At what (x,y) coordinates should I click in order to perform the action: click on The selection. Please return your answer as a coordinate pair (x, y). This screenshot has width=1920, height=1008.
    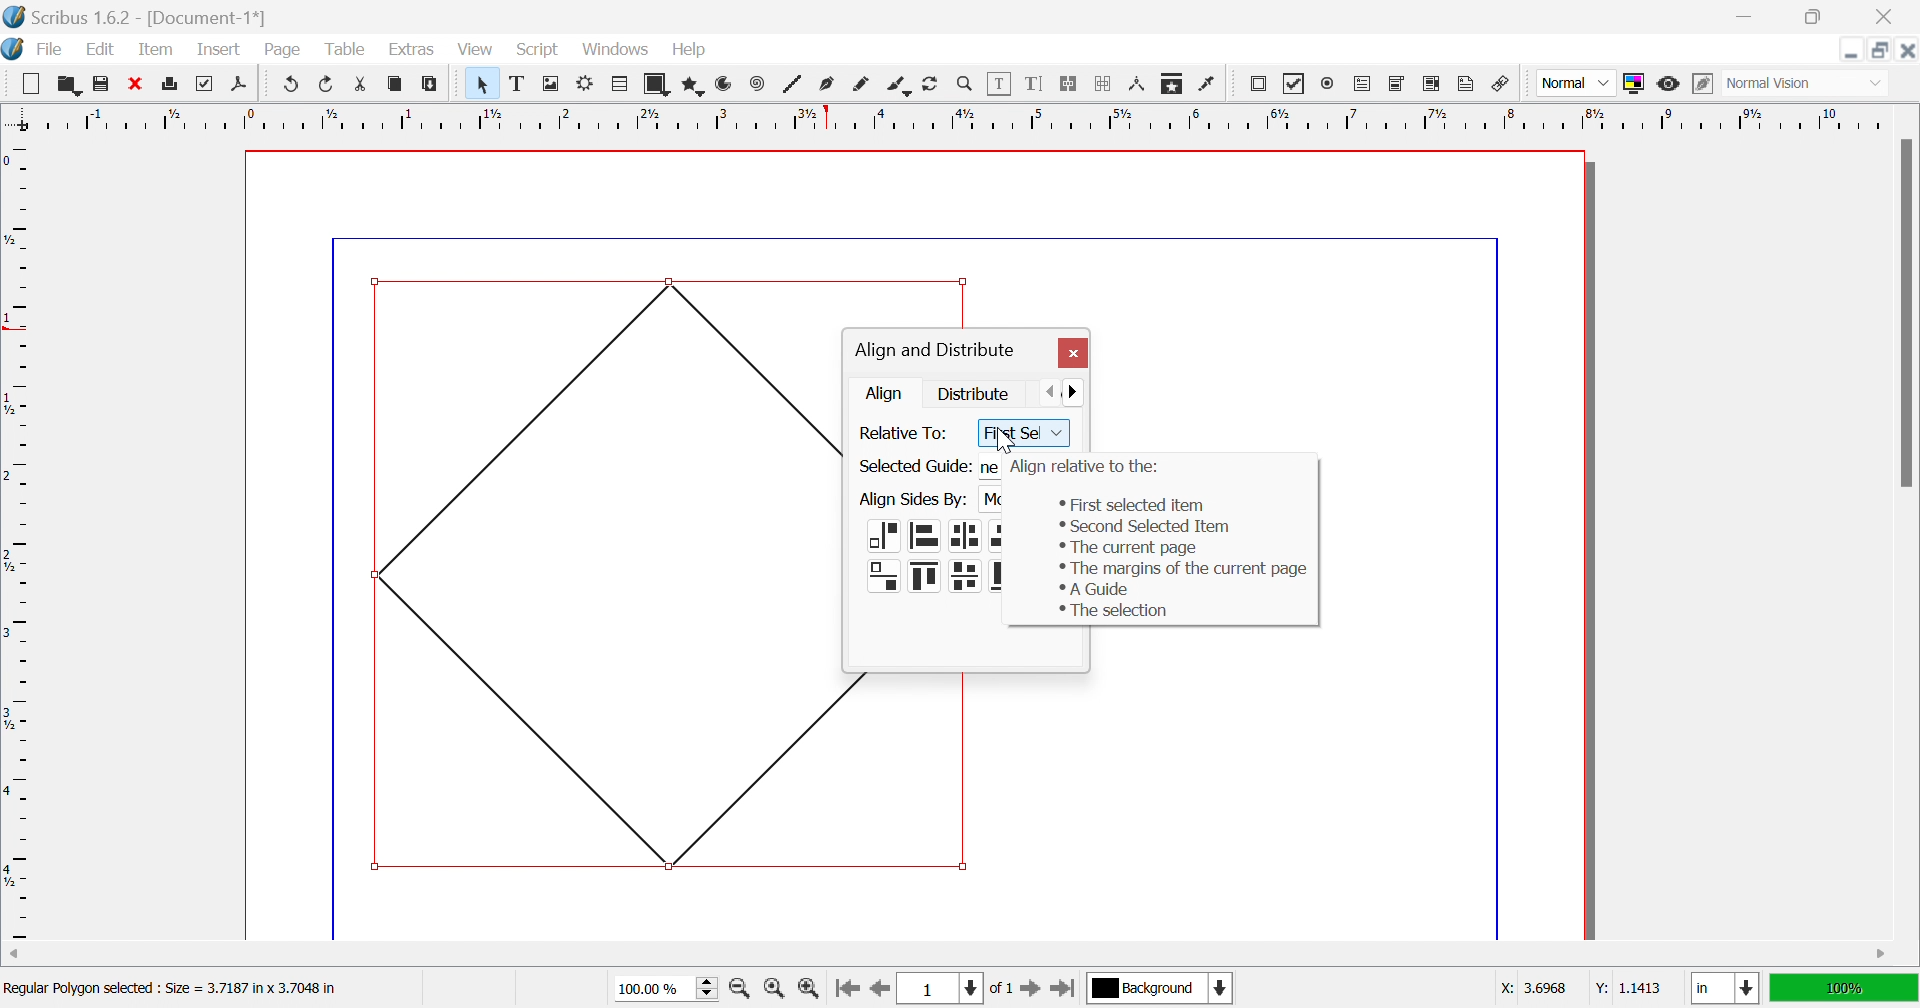
    Looking at the image, I should click on (1113, 611).